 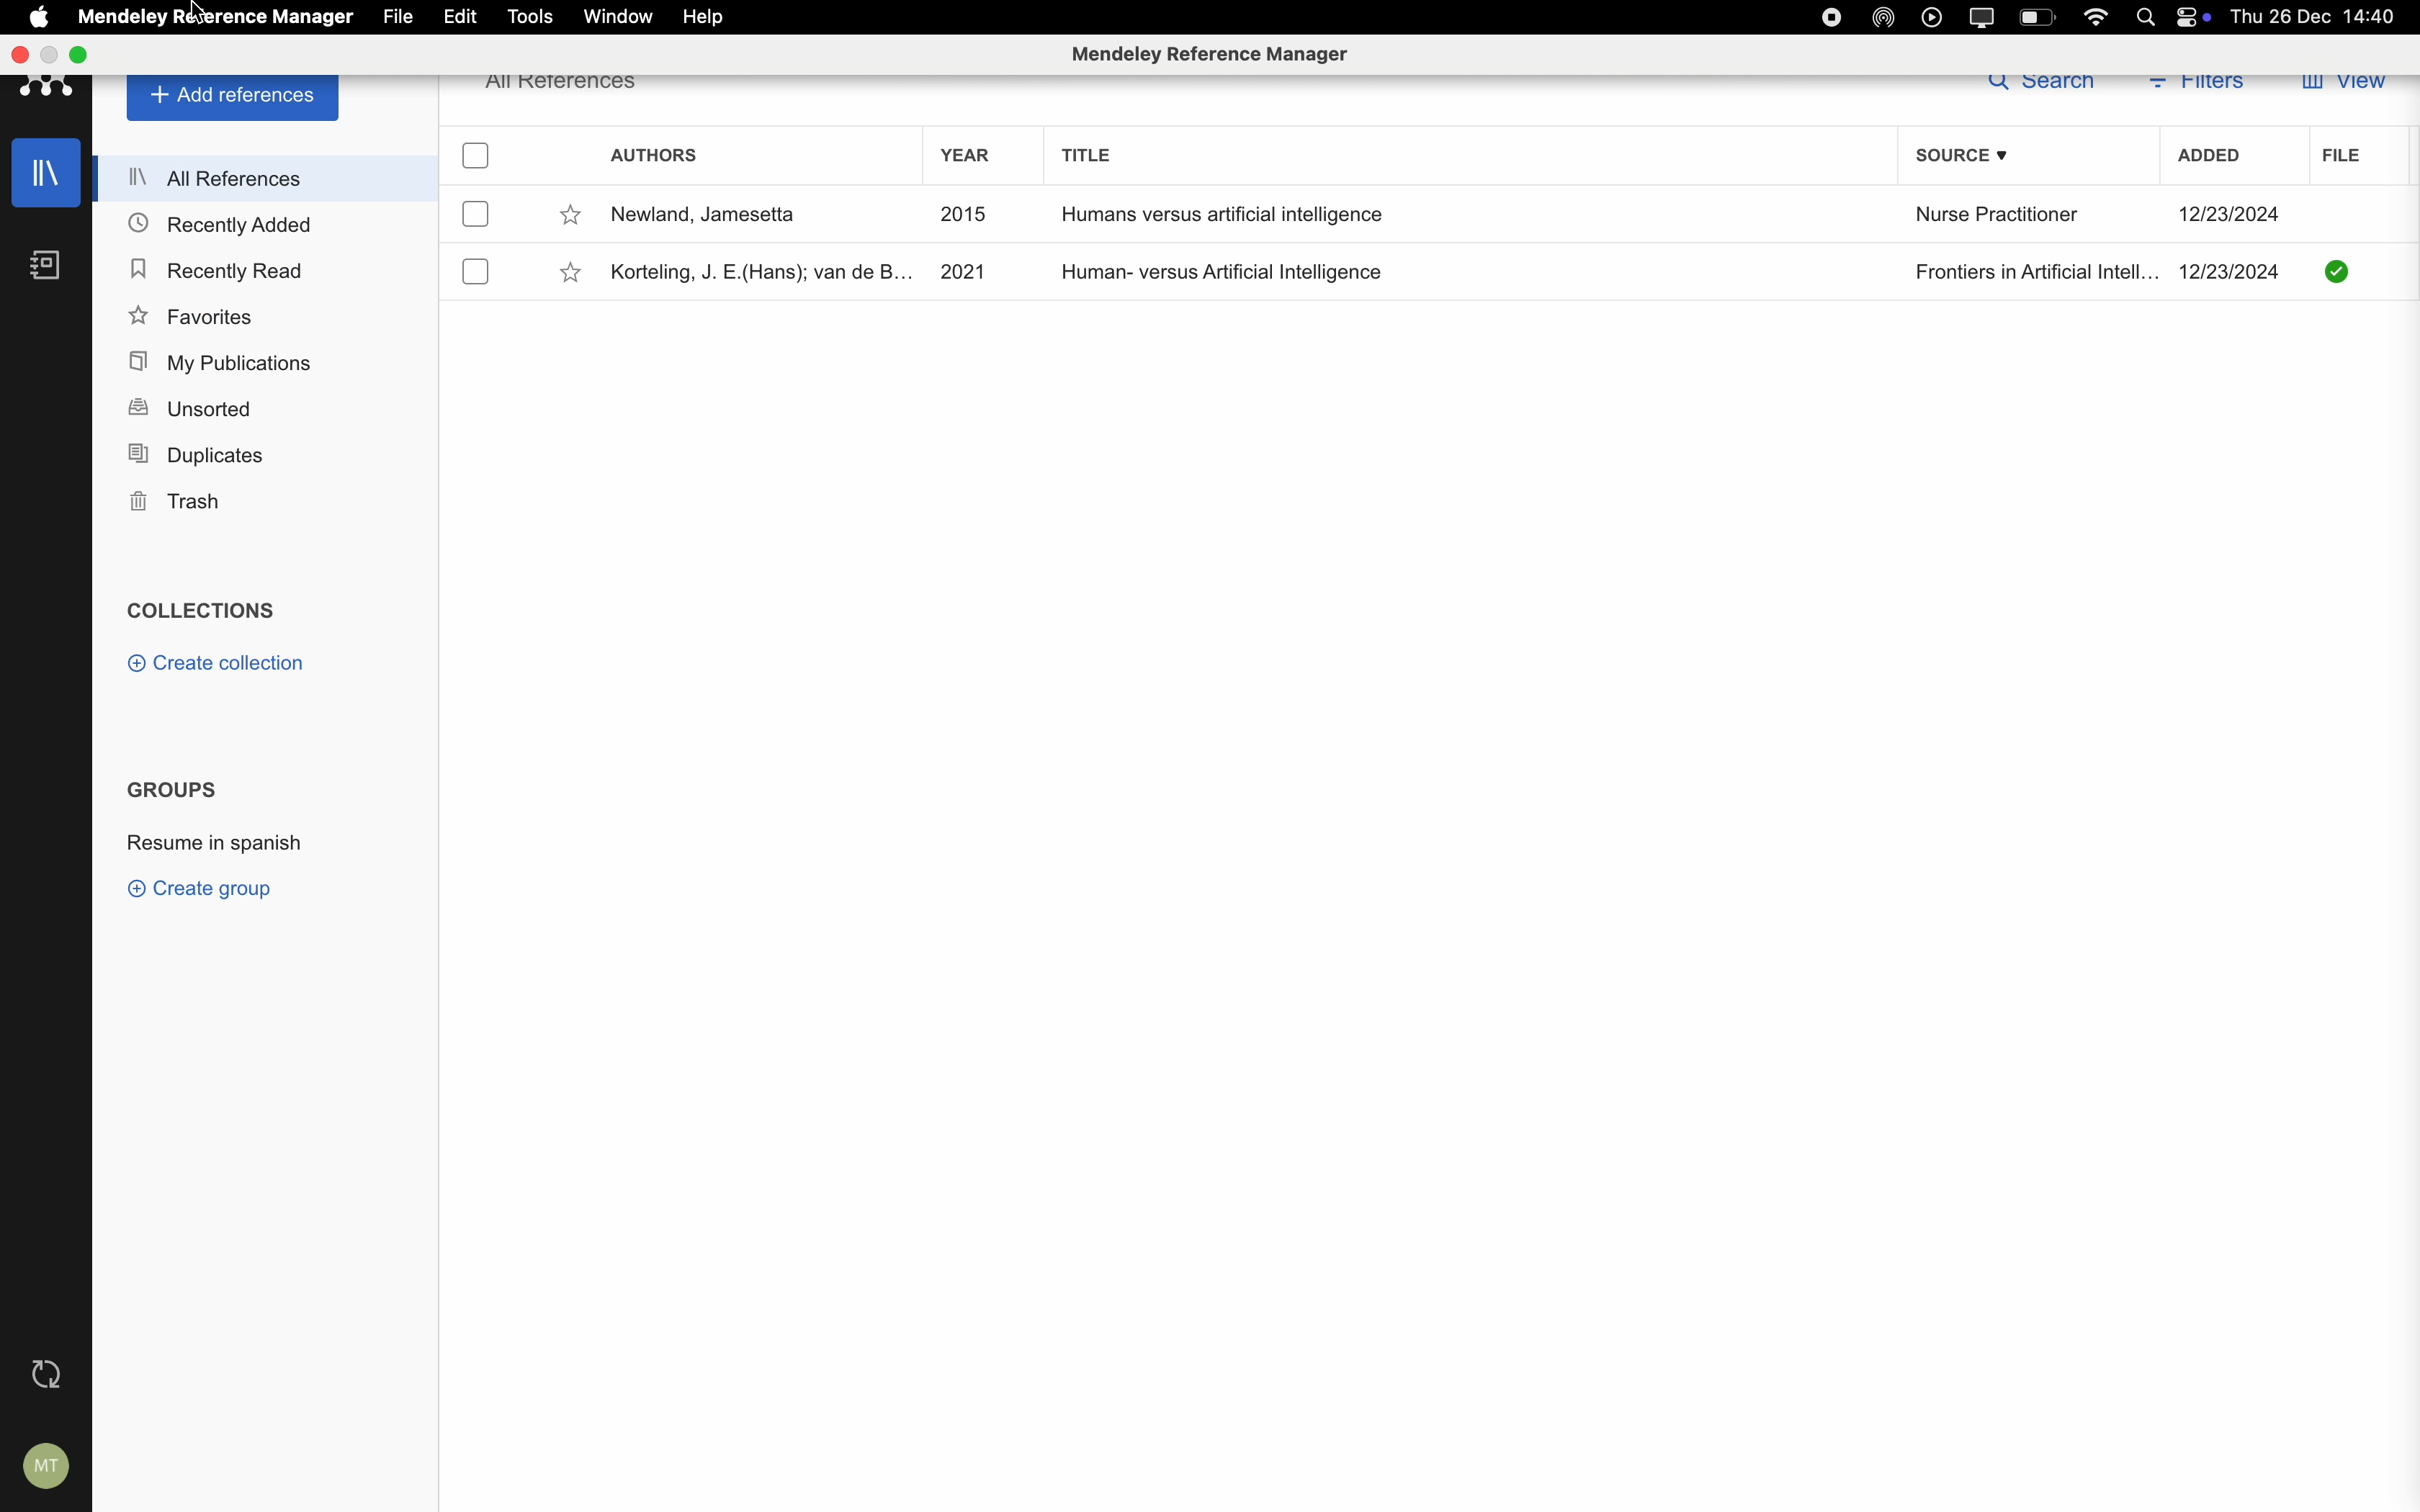 I want to click on close Mendeley, so click(x=18, y=55).